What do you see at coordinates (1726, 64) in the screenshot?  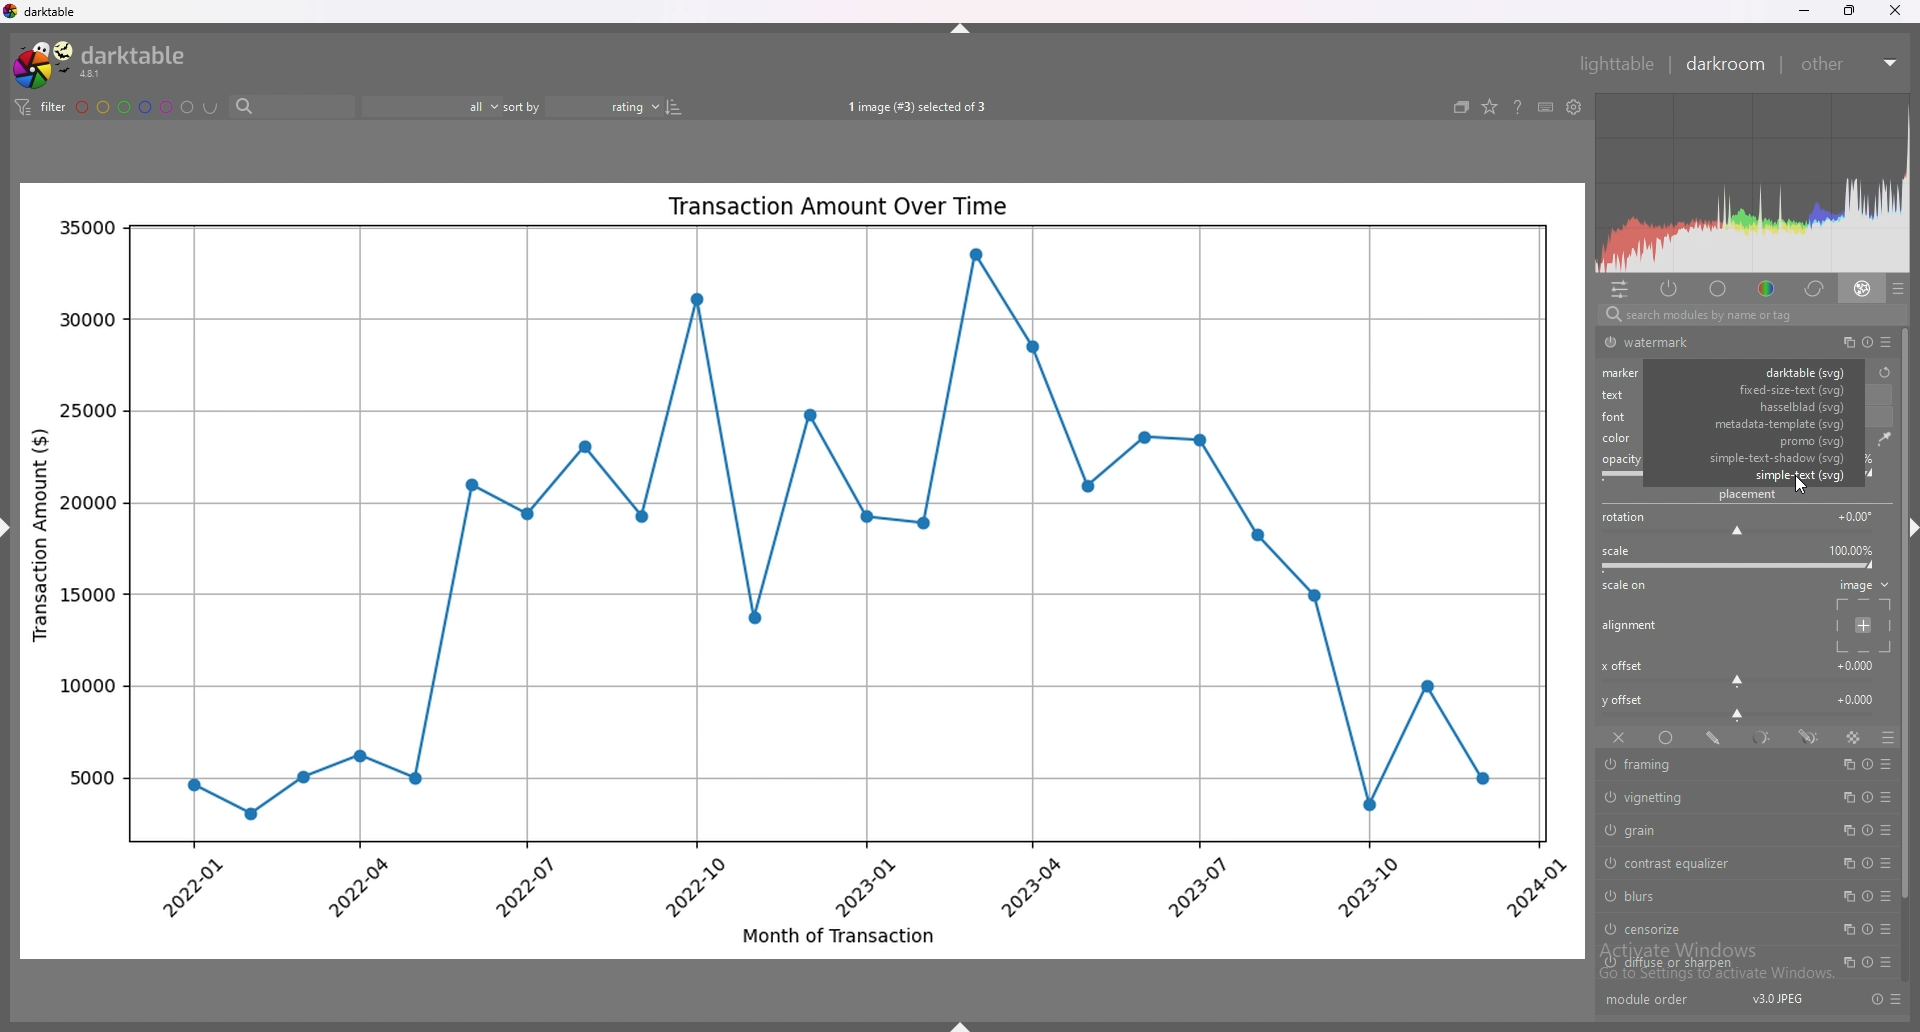 I see `darkroom` at bounding box center [1726, 64].